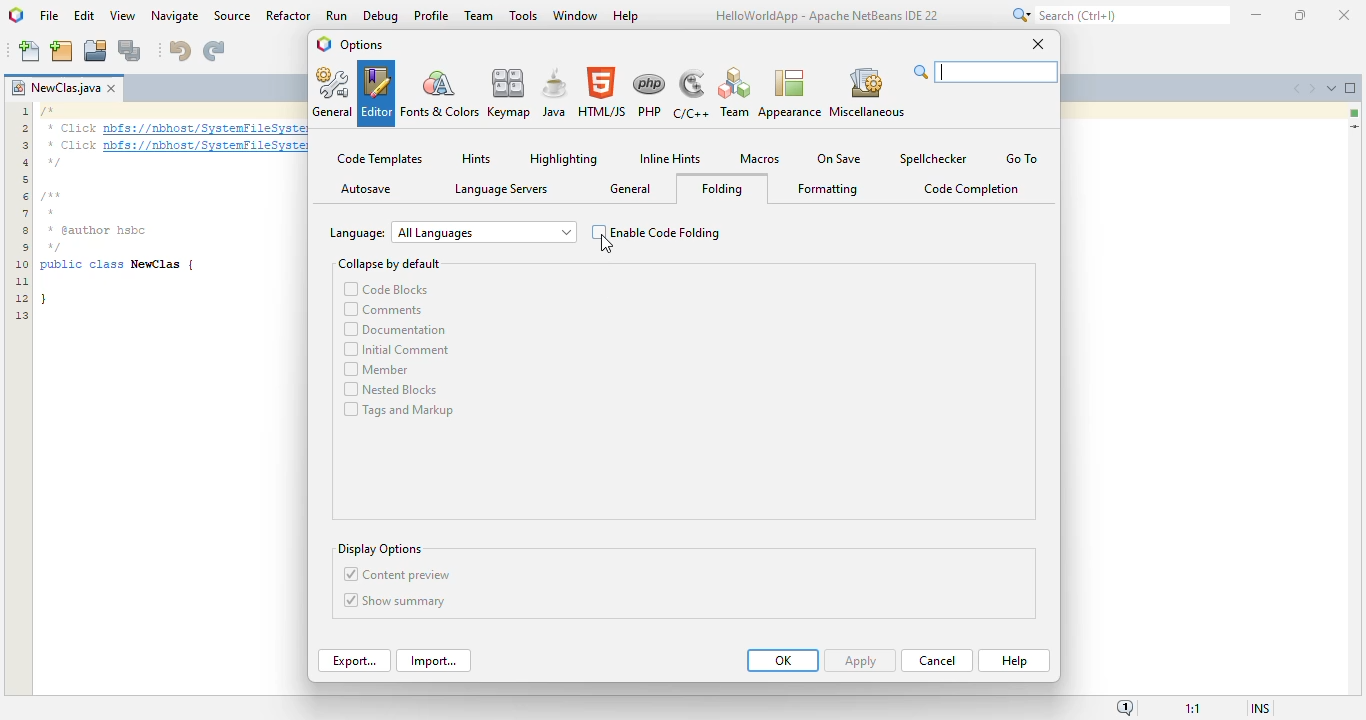 The height and width of the screenshot is (720, 1366). What do you see at coordinates (476, 158) in the screenshot?
I see `hints` at bounding box center [476, 158].